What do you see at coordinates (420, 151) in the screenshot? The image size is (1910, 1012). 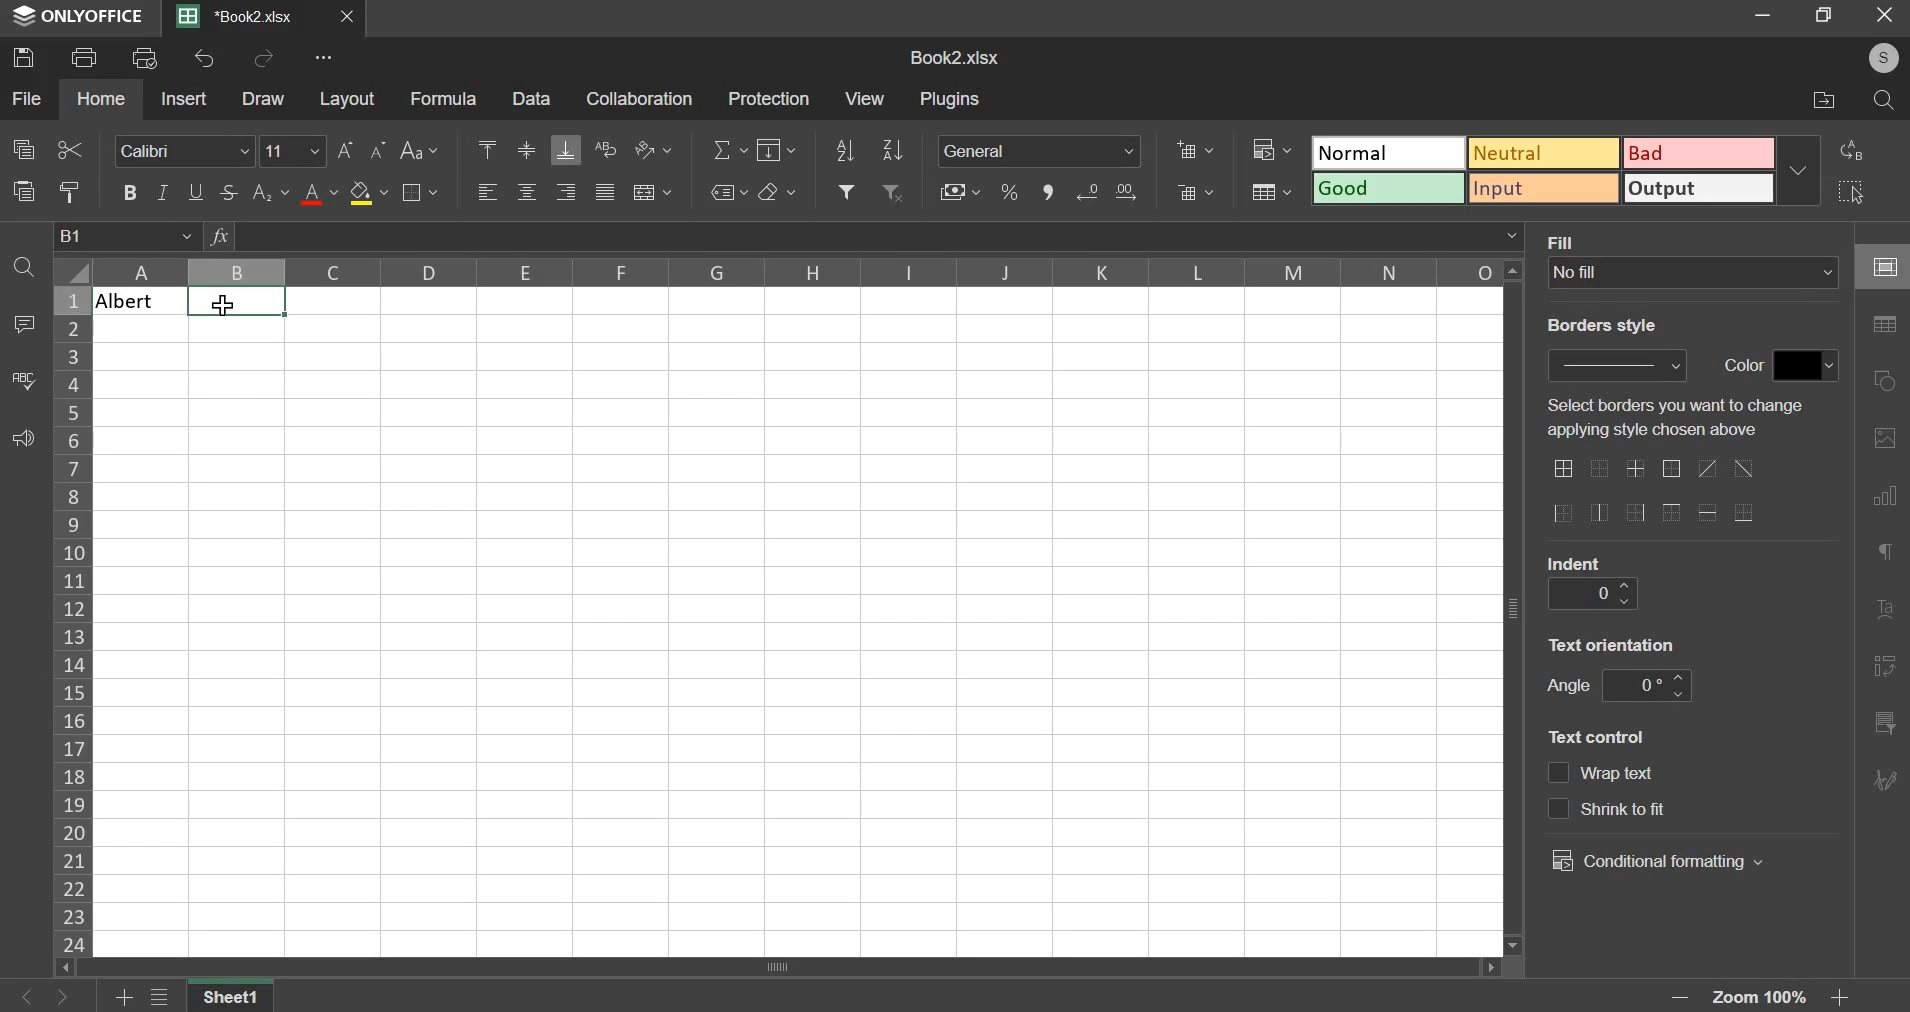 I see `change case` at bounding box center [420, 151].